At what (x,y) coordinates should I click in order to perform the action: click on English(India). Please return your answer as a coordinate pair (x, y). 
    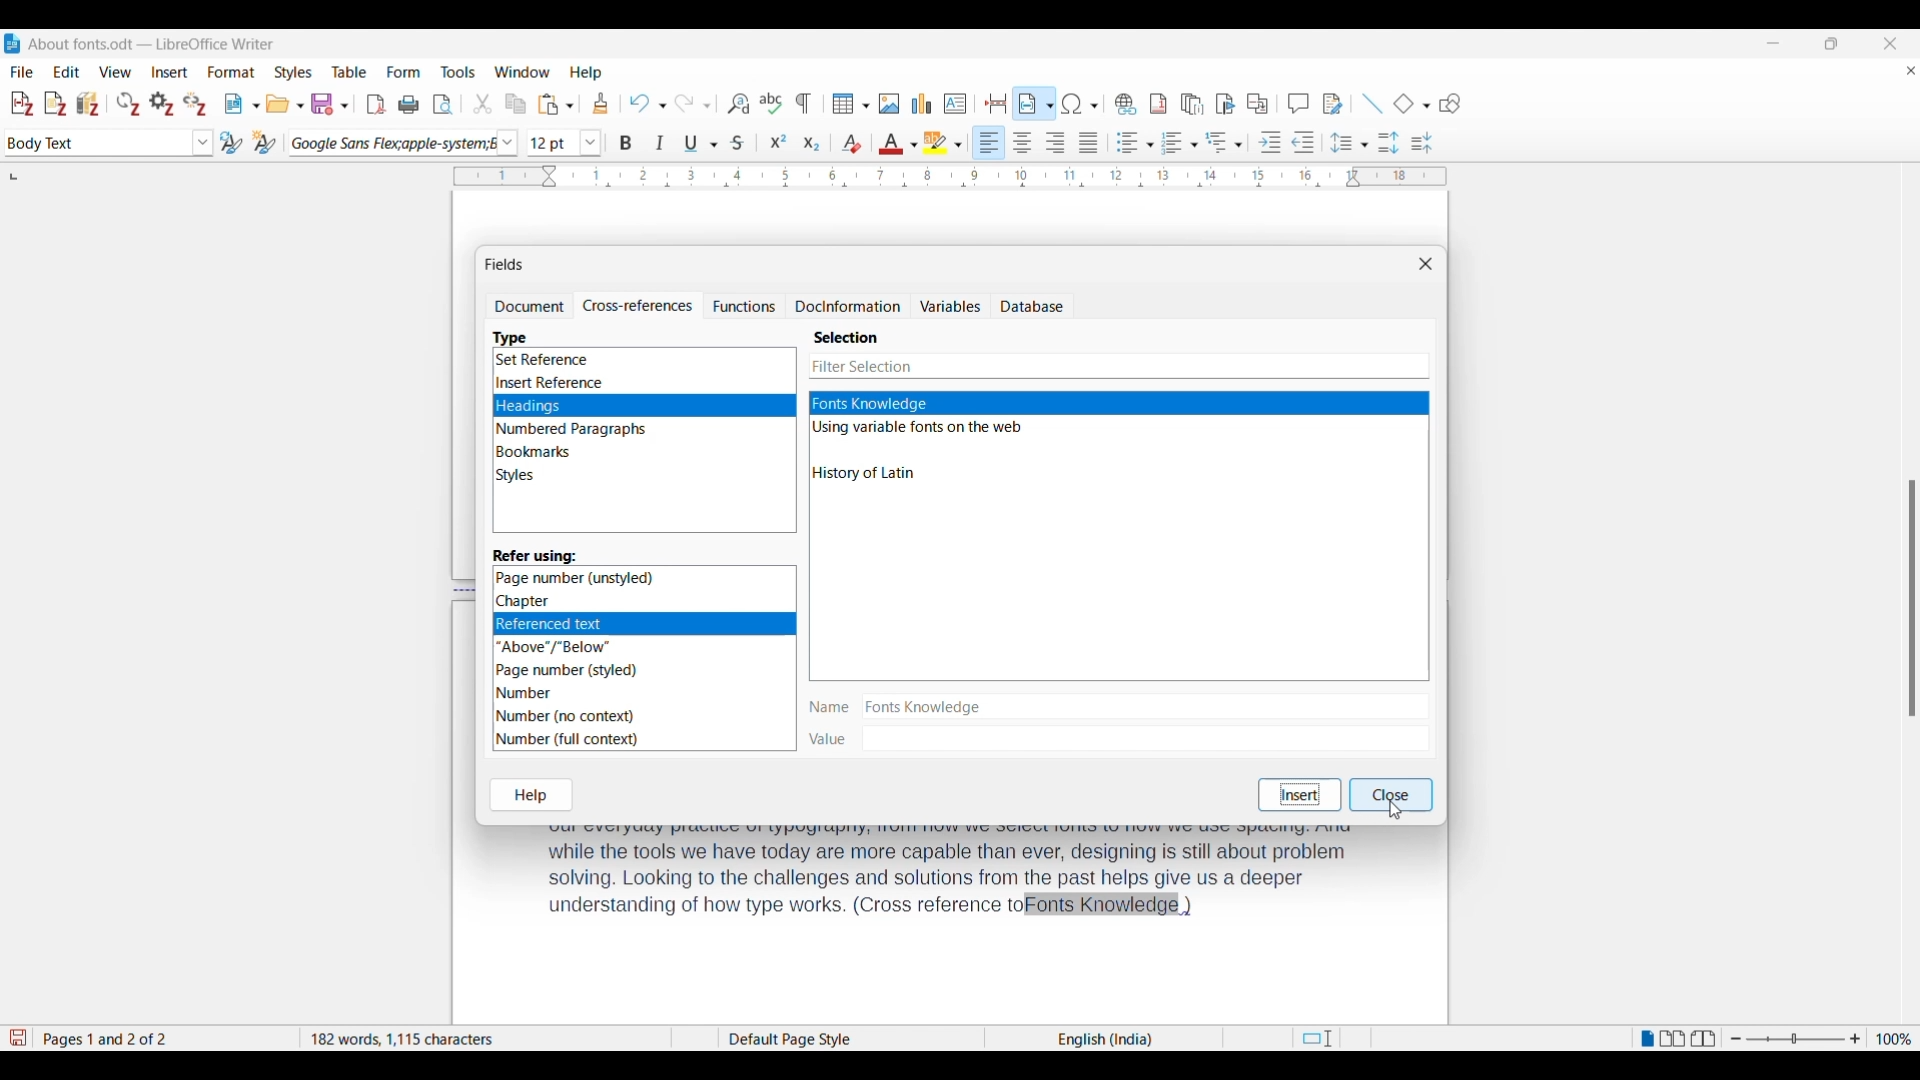
    Looking at the image, I should click on (1088, 1039).